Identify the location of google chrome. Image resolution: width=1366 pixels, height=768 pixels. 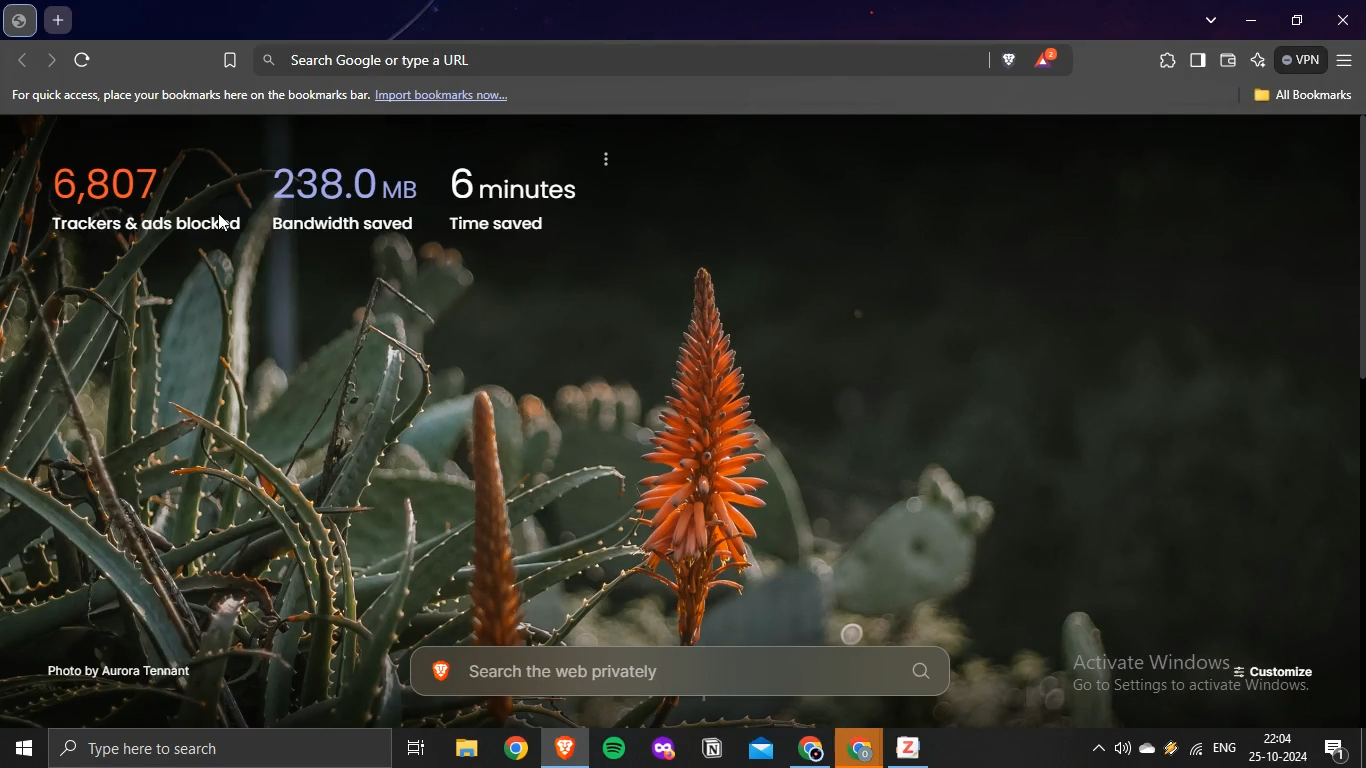
(810, 749).